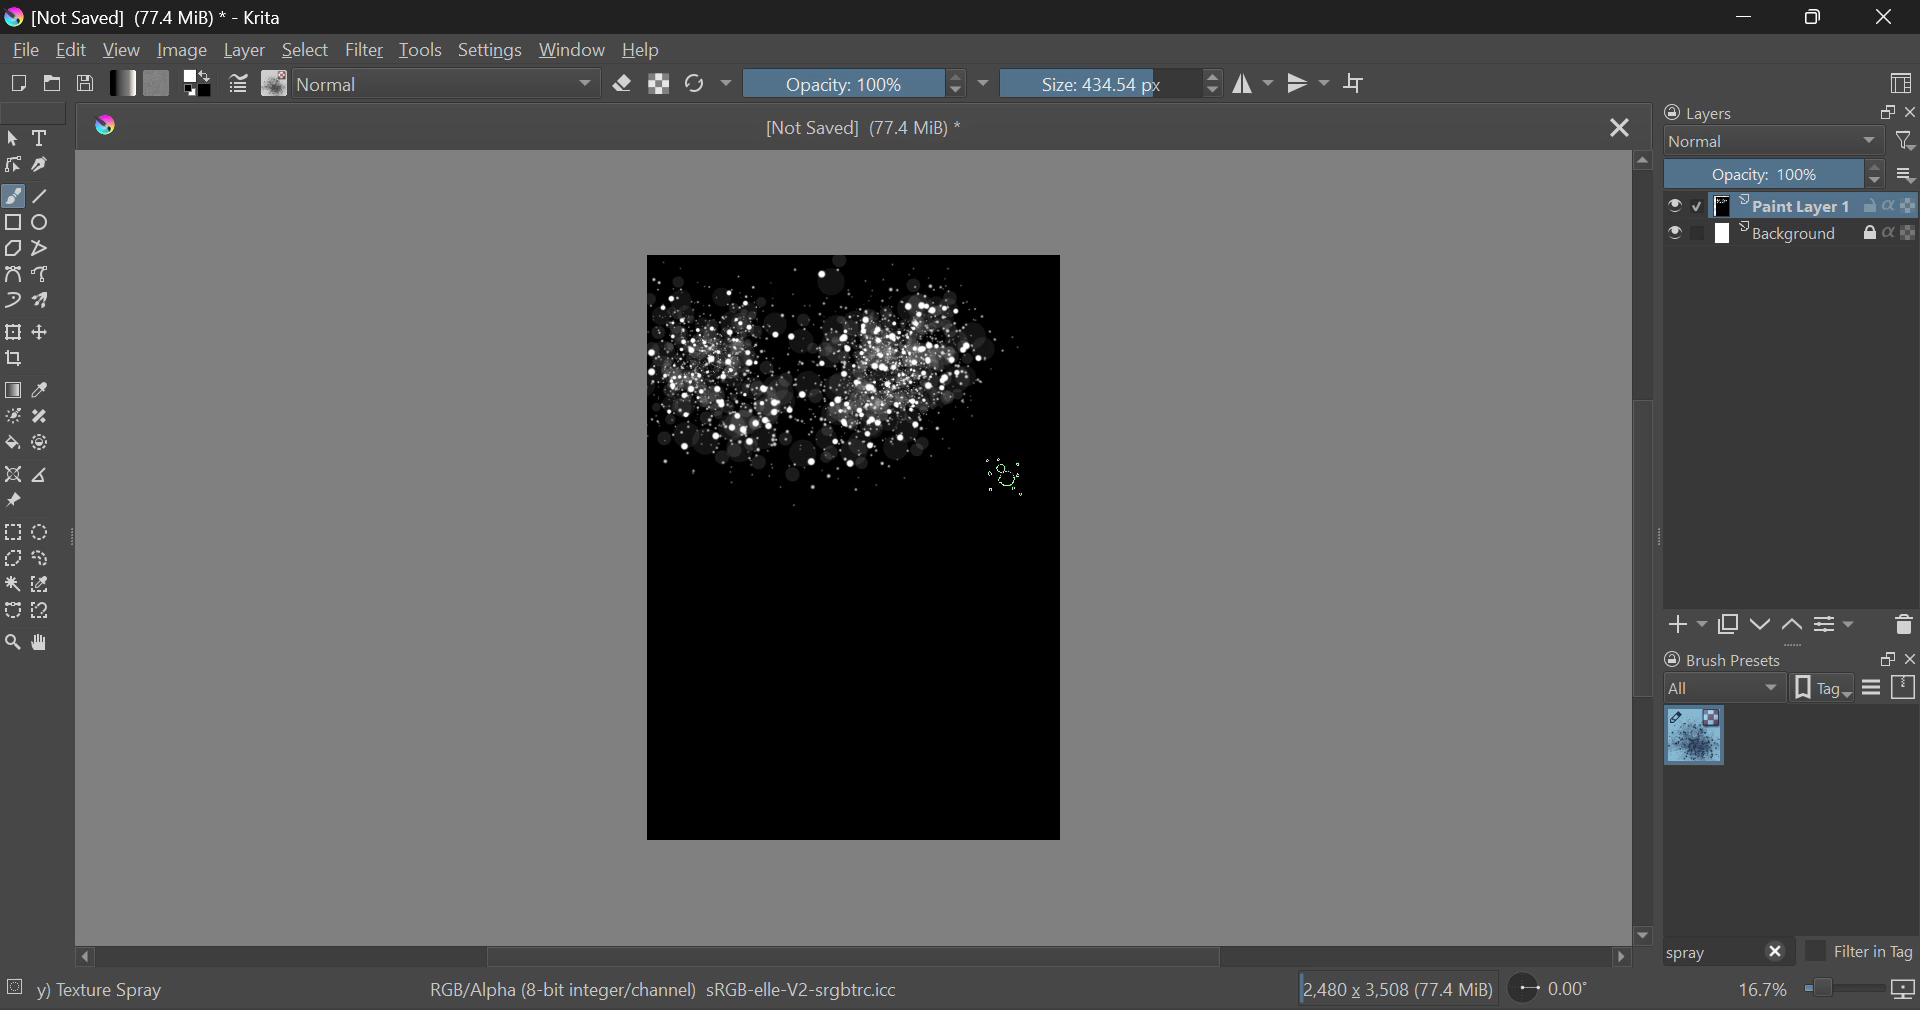  What do you see at coordinates (158, 82) in the screenshot?
I see `Pattern` at bounding box center [158, 82].